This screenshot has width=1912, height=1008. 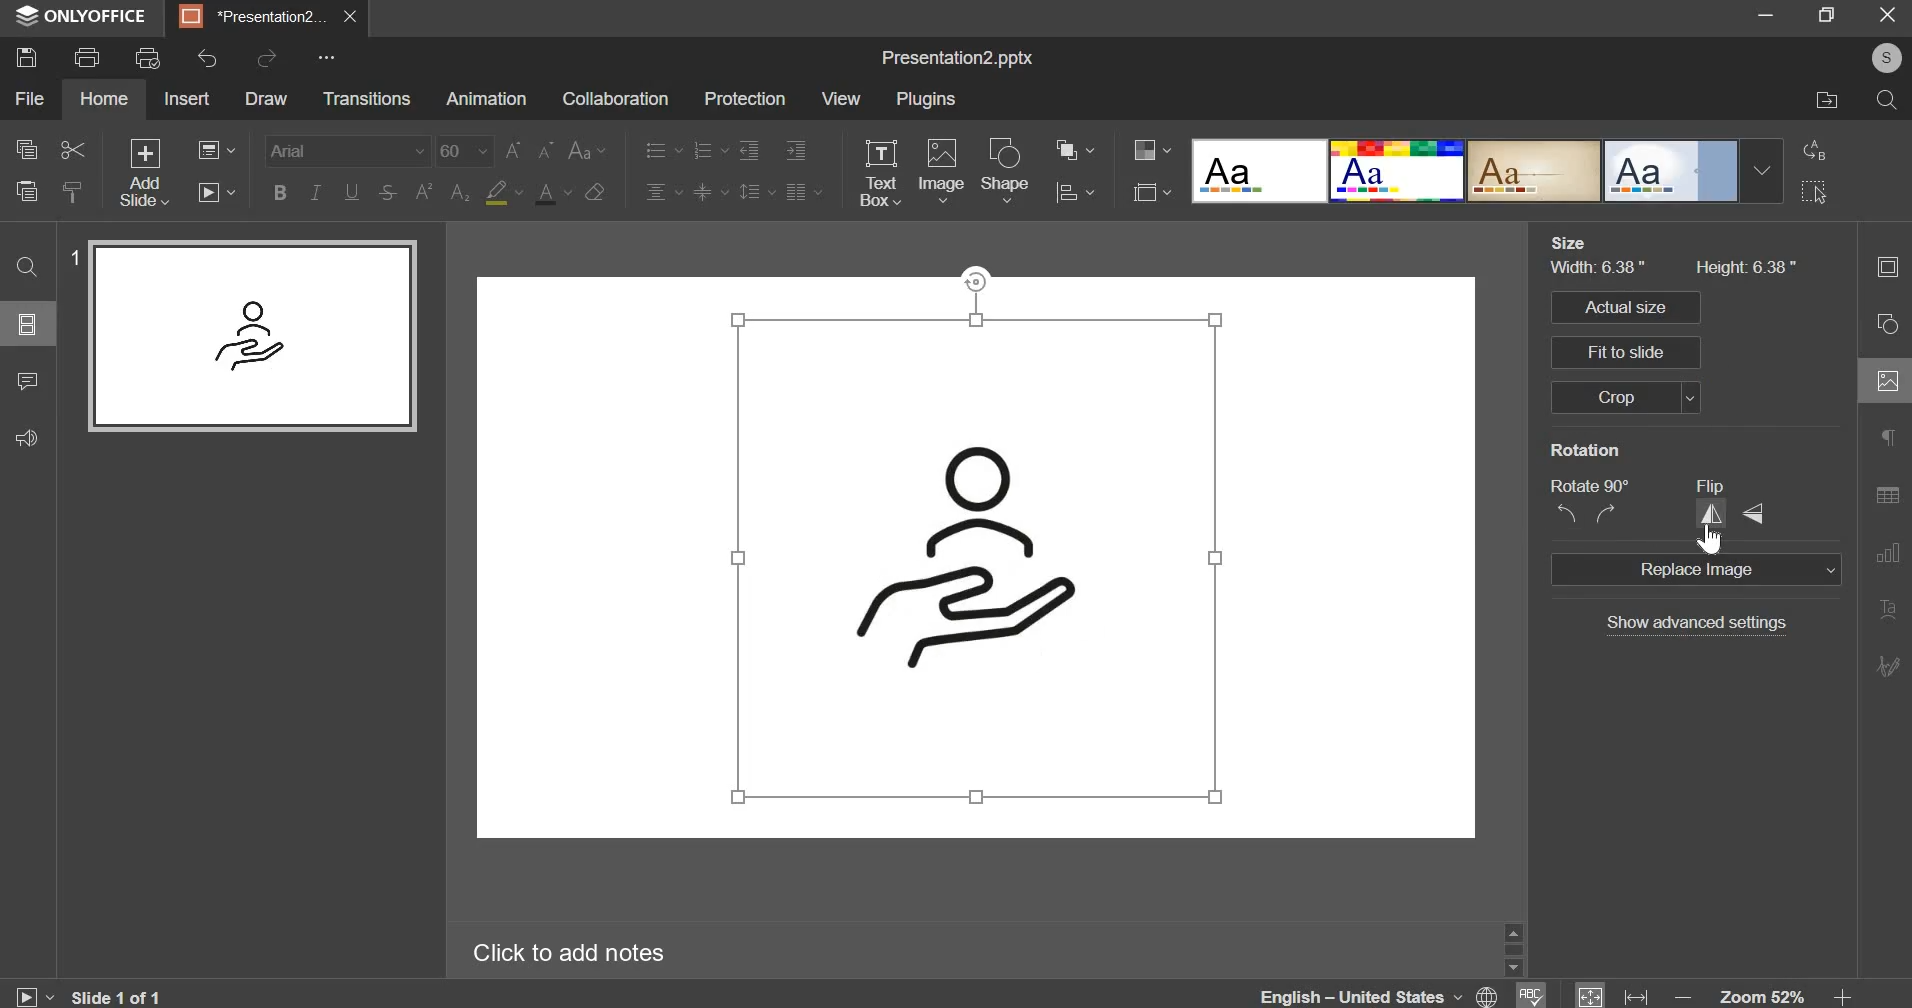 What do you see at coordinates (1885, 58) in the screenshot?
I see `profile` at bounding box center [1885, 58].